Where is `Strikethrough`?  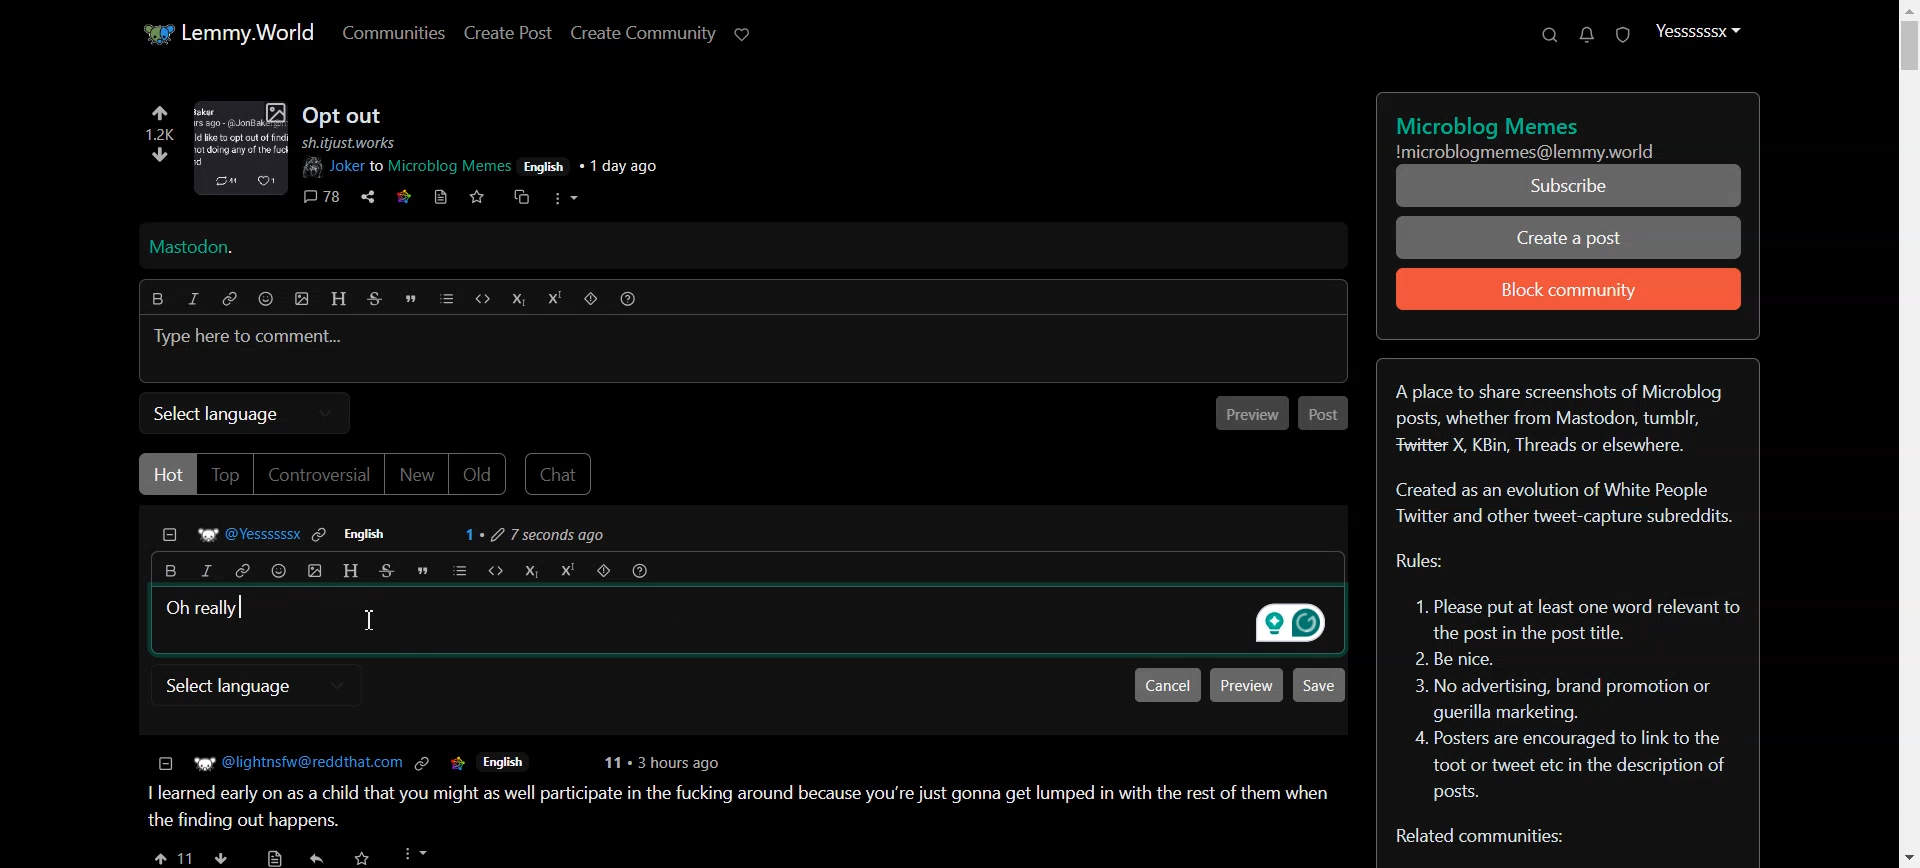
Strikethrough is located at coordinates (373, 298).